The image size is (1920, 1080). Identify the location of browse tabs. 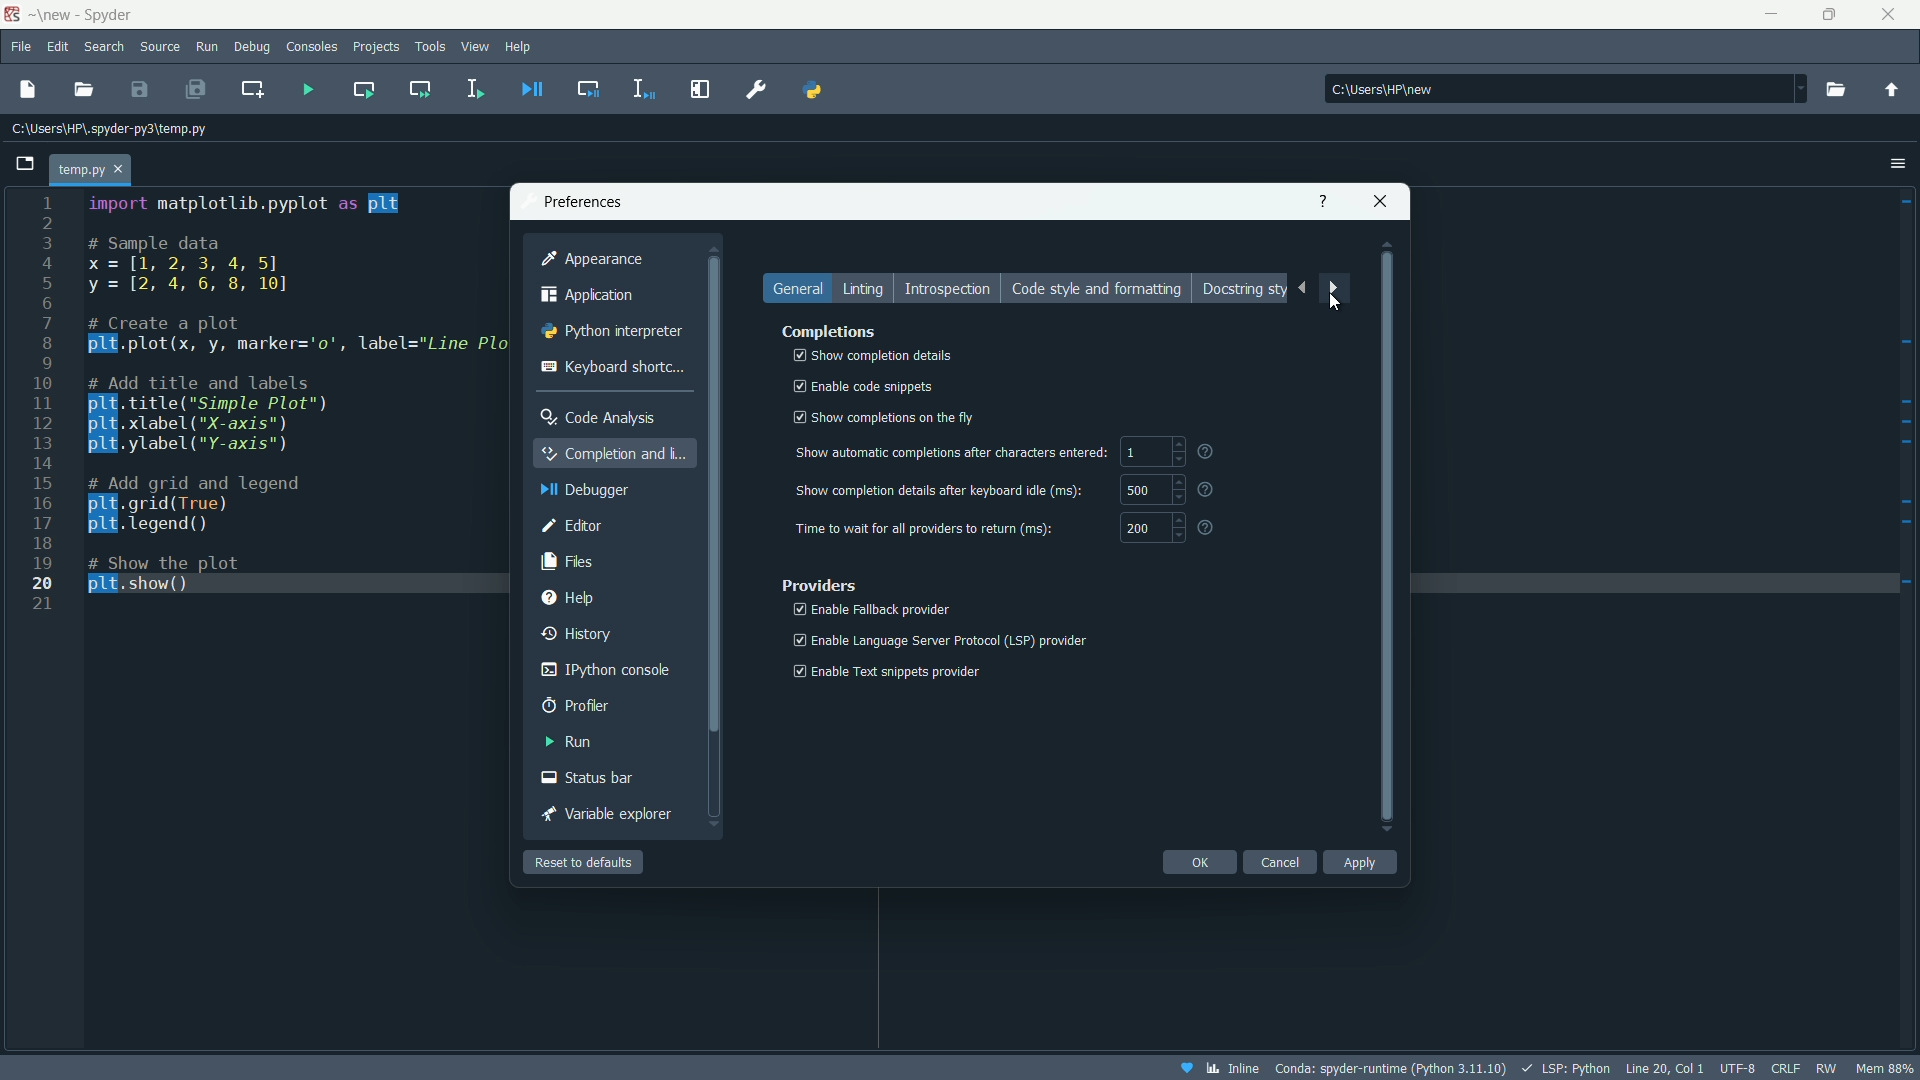
(26, 162).